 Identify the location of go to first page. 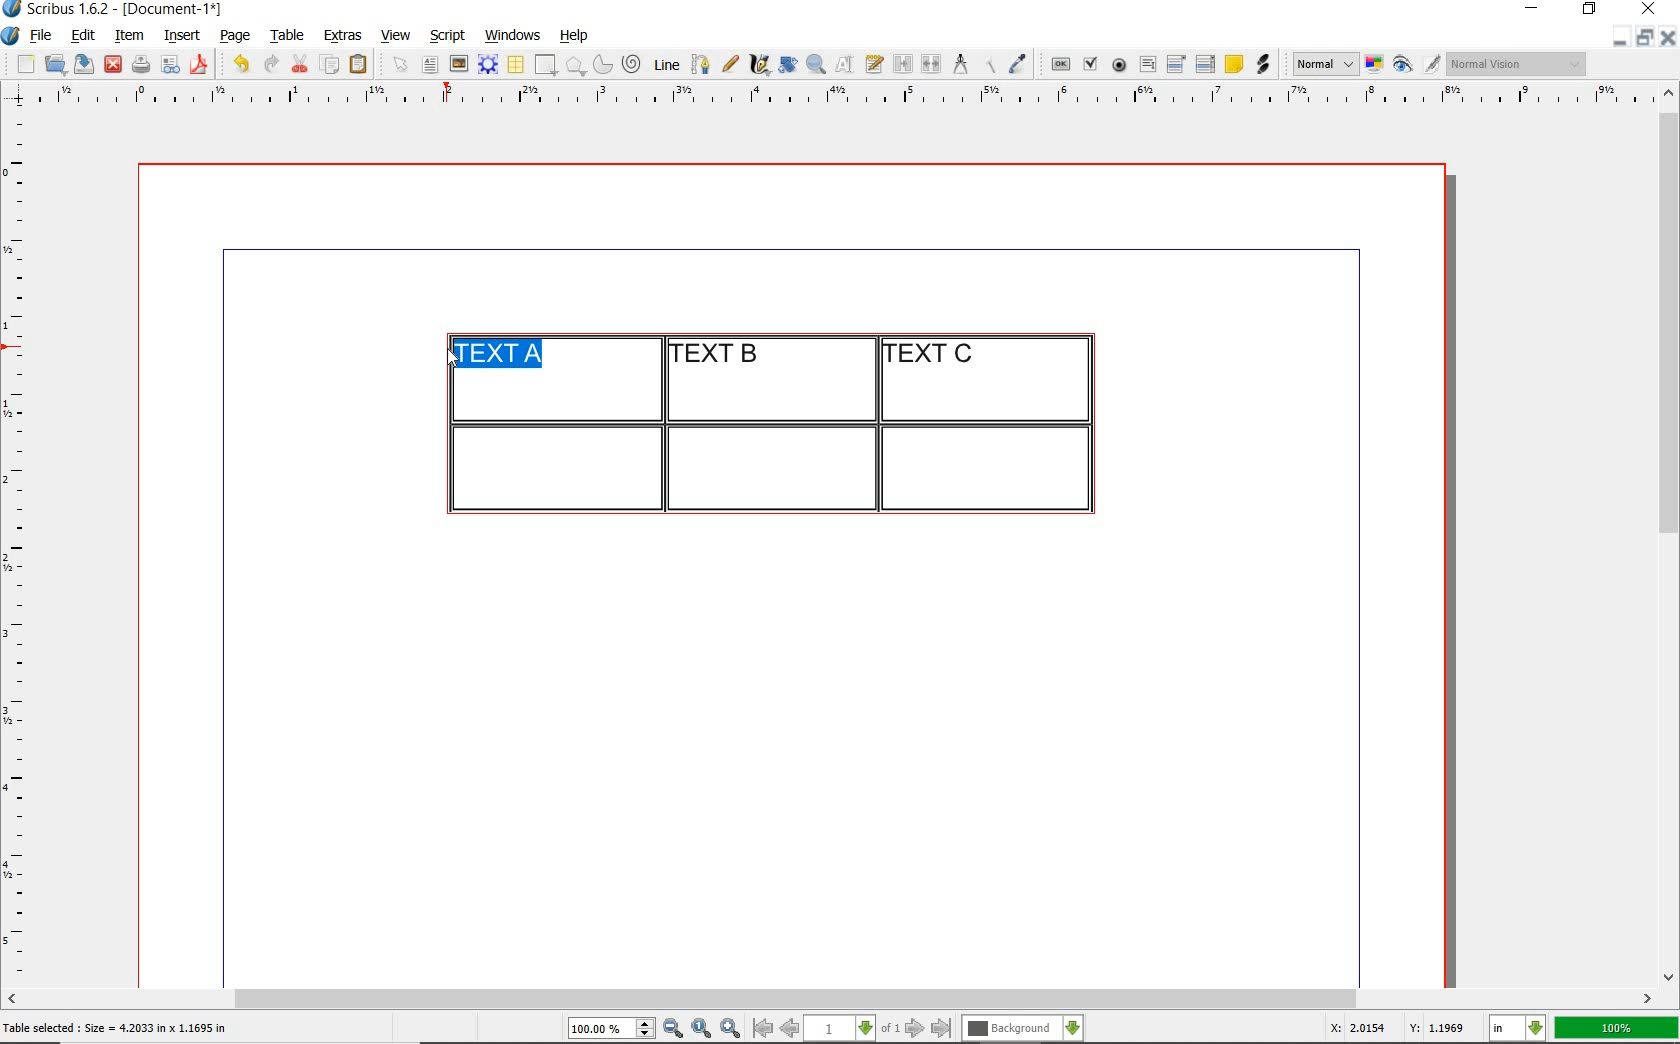
(761, 1028).